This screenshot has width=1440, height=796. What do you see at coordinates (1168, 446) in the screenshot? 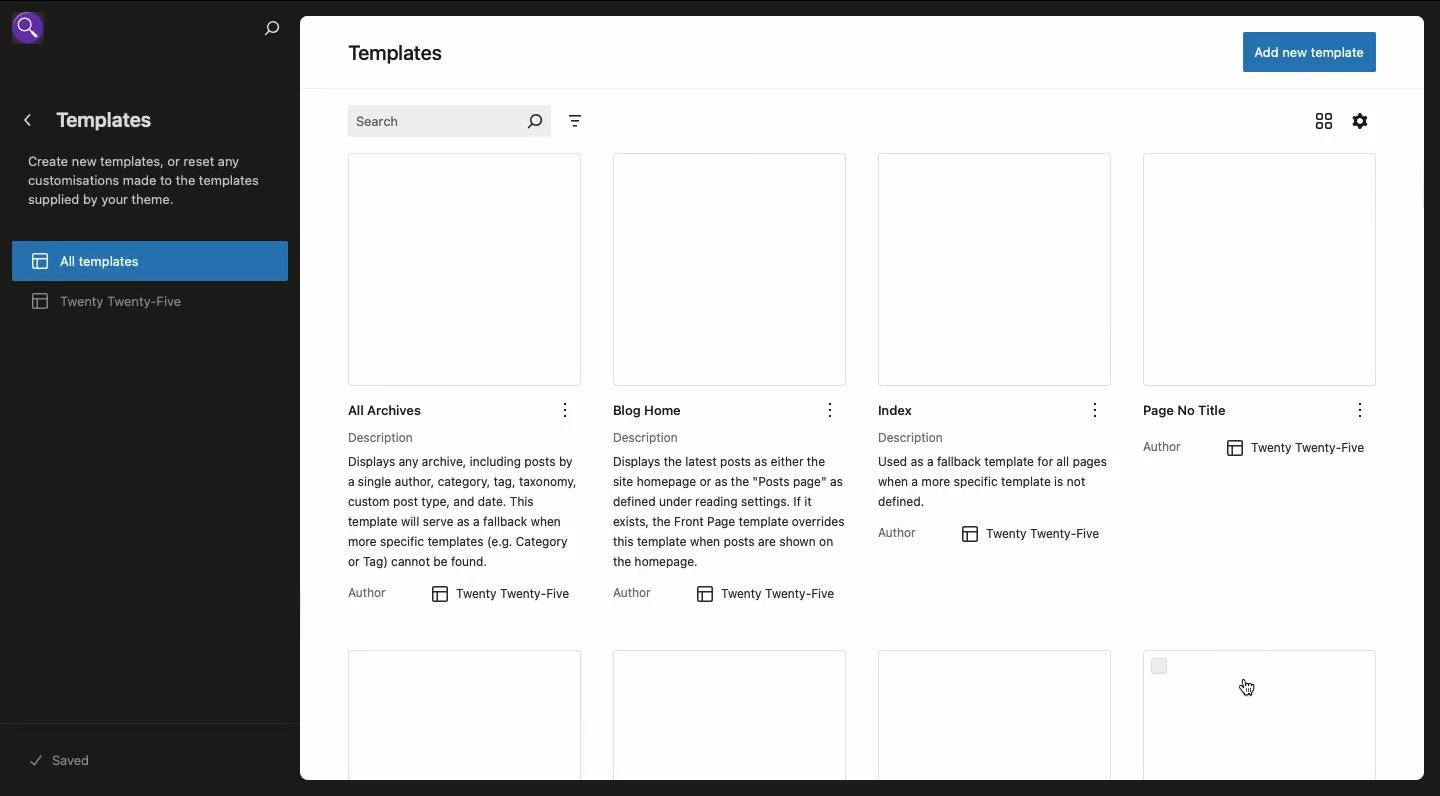
I see `Author ` at bounding box center [1168, 446].